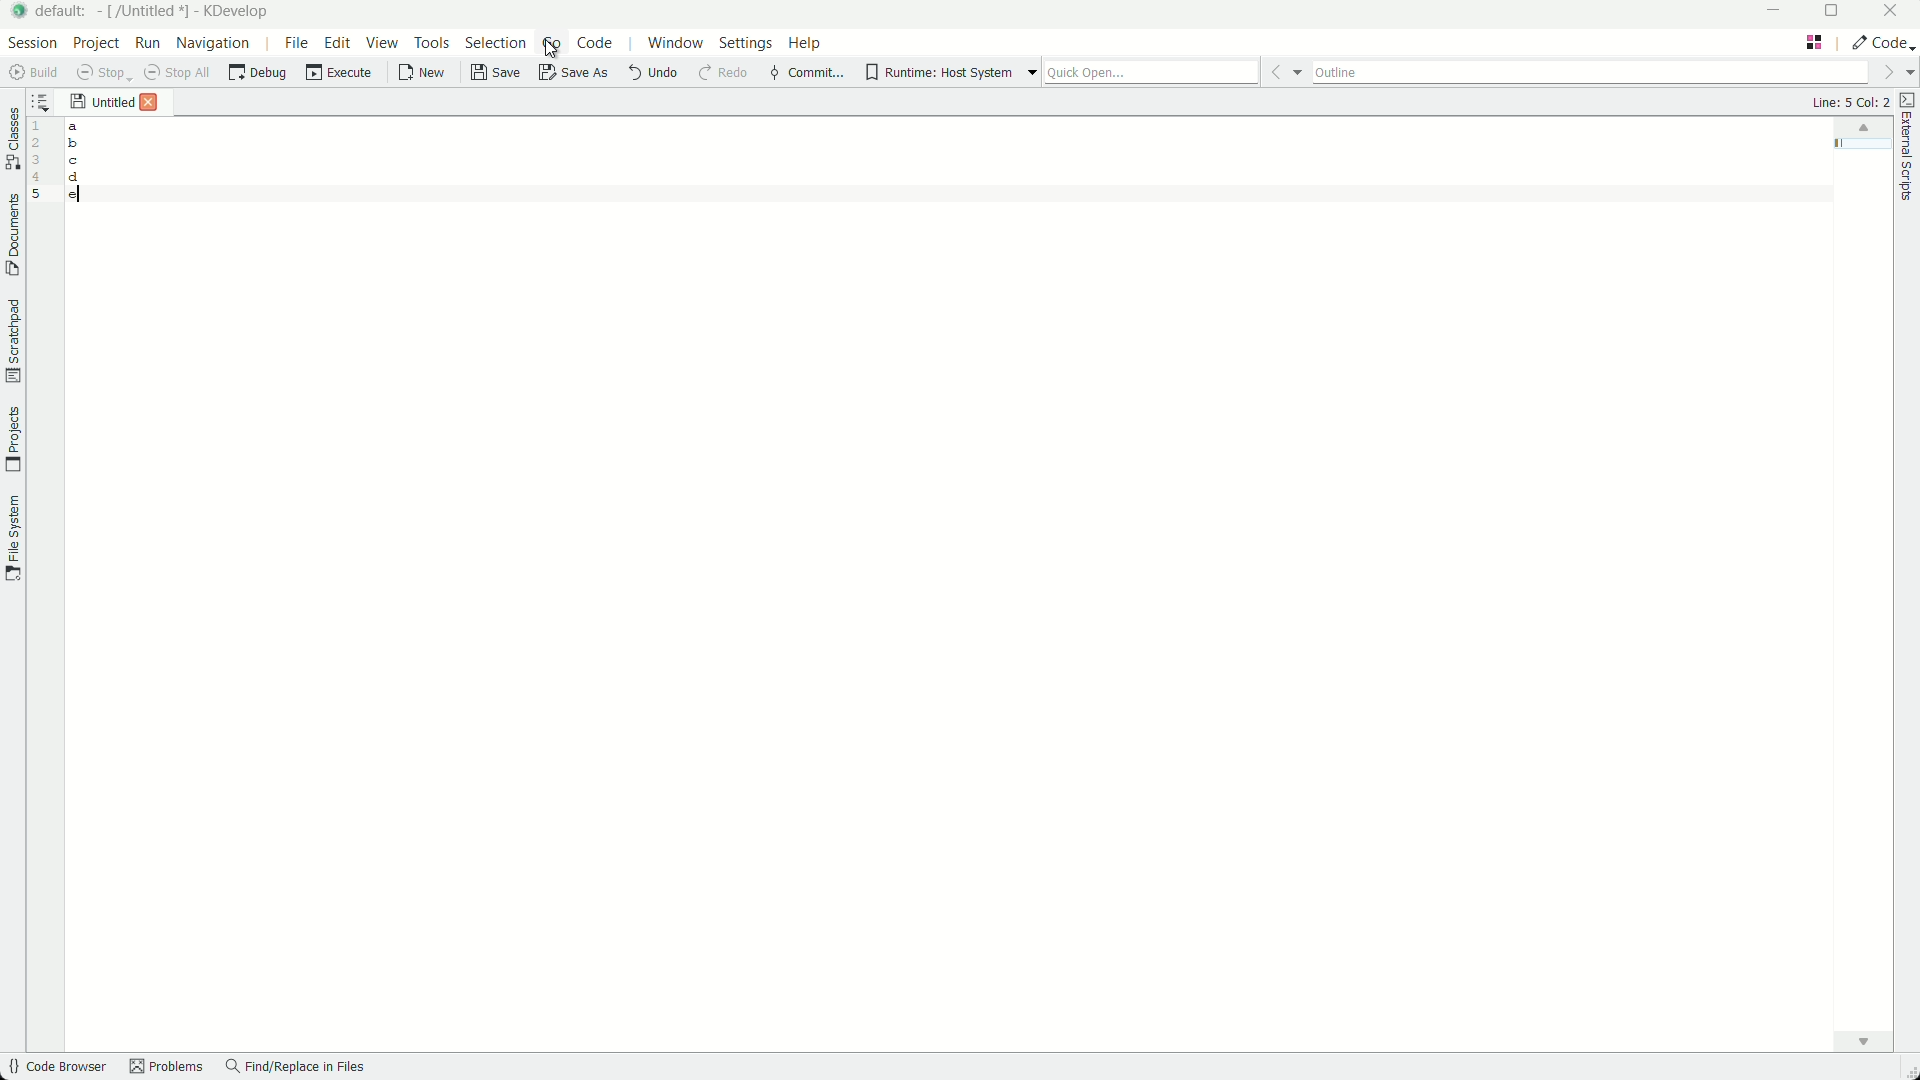 This screenshot has height=1080, width=1920. What do you see at coordinates (807, 45) in the screenshot?
I see `help` at bounding box center [807, 45].